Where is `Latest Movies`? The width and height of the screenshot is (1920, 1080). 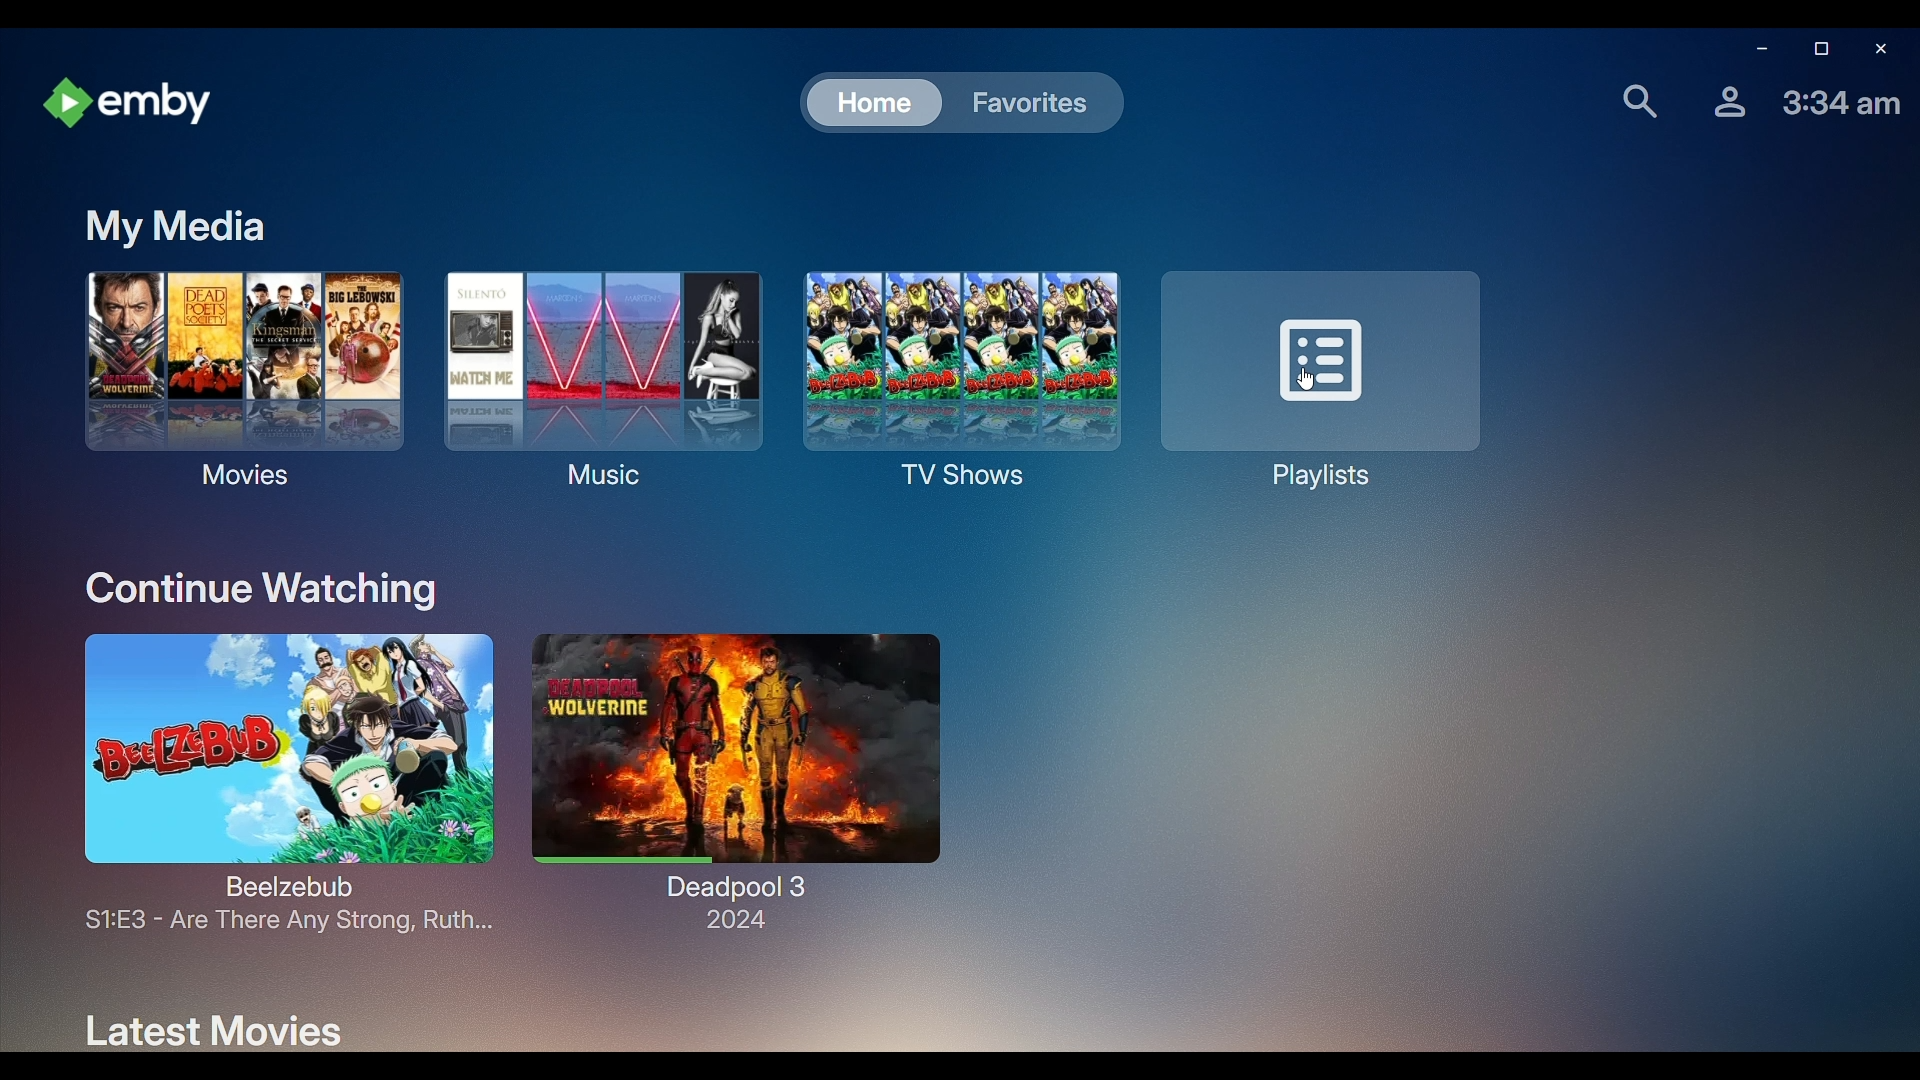 Latest Movies is located at coordinates (206, 1028).